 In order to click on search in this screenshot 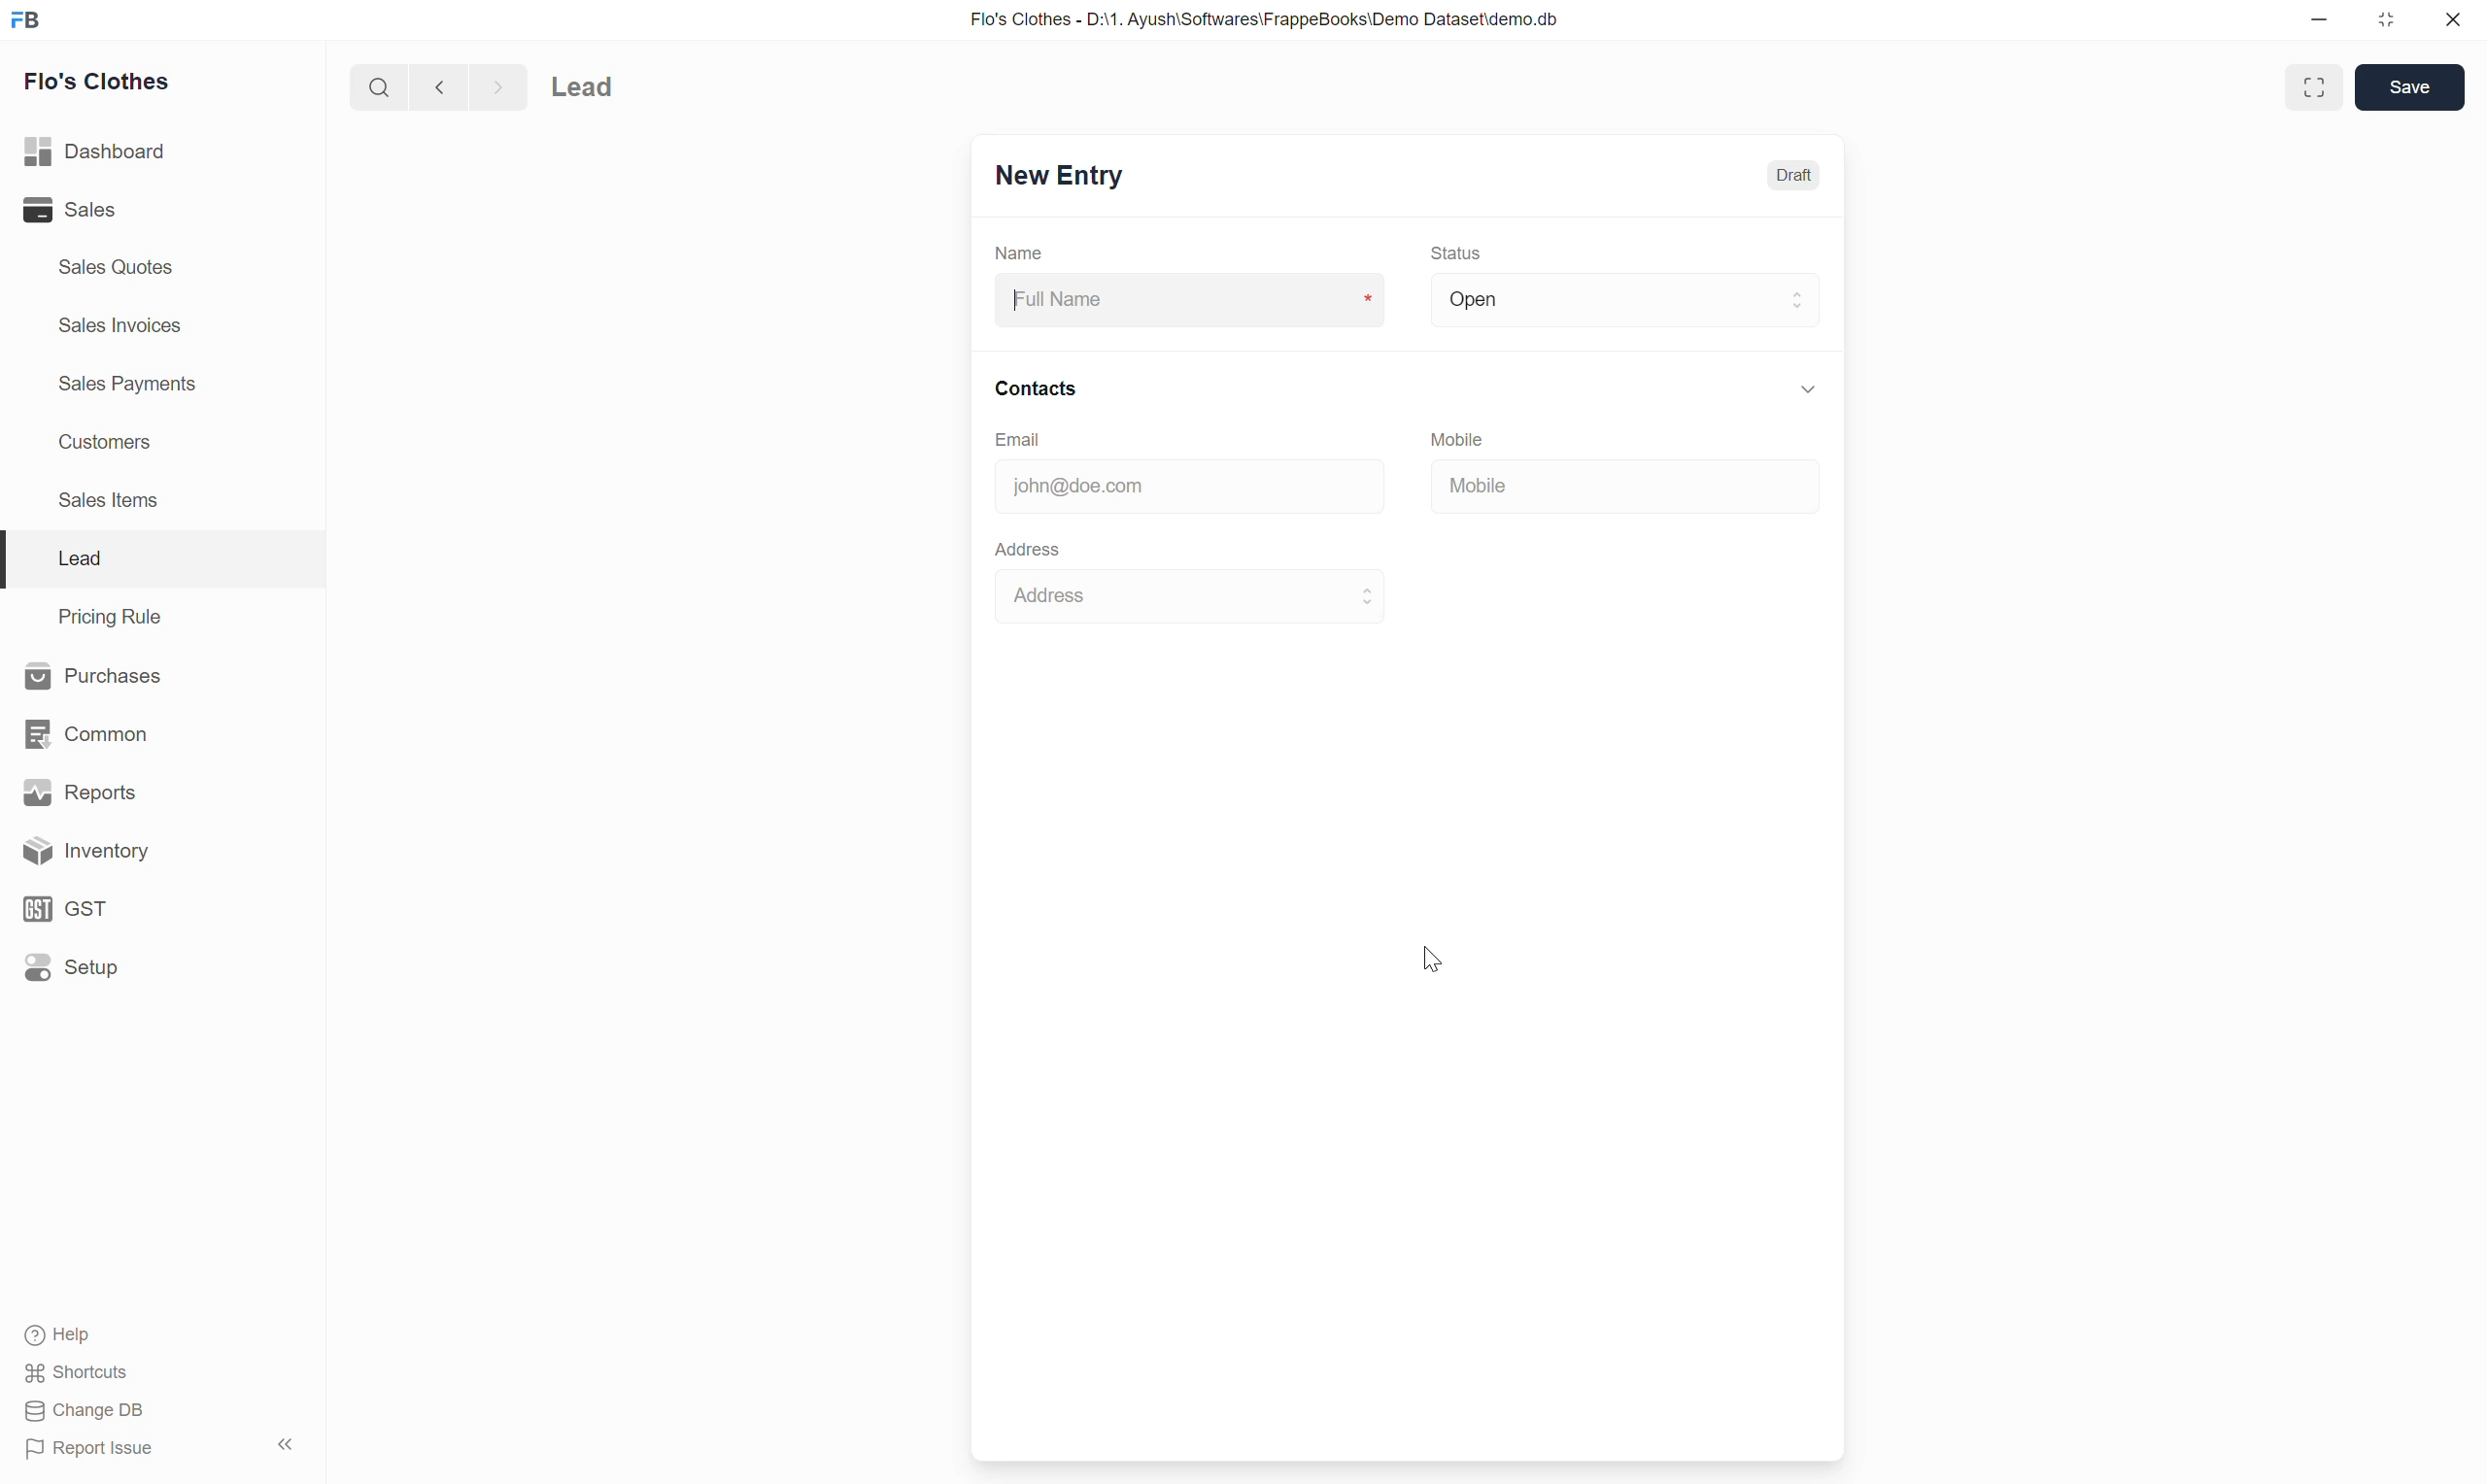, I will do `click(377, 85)`.